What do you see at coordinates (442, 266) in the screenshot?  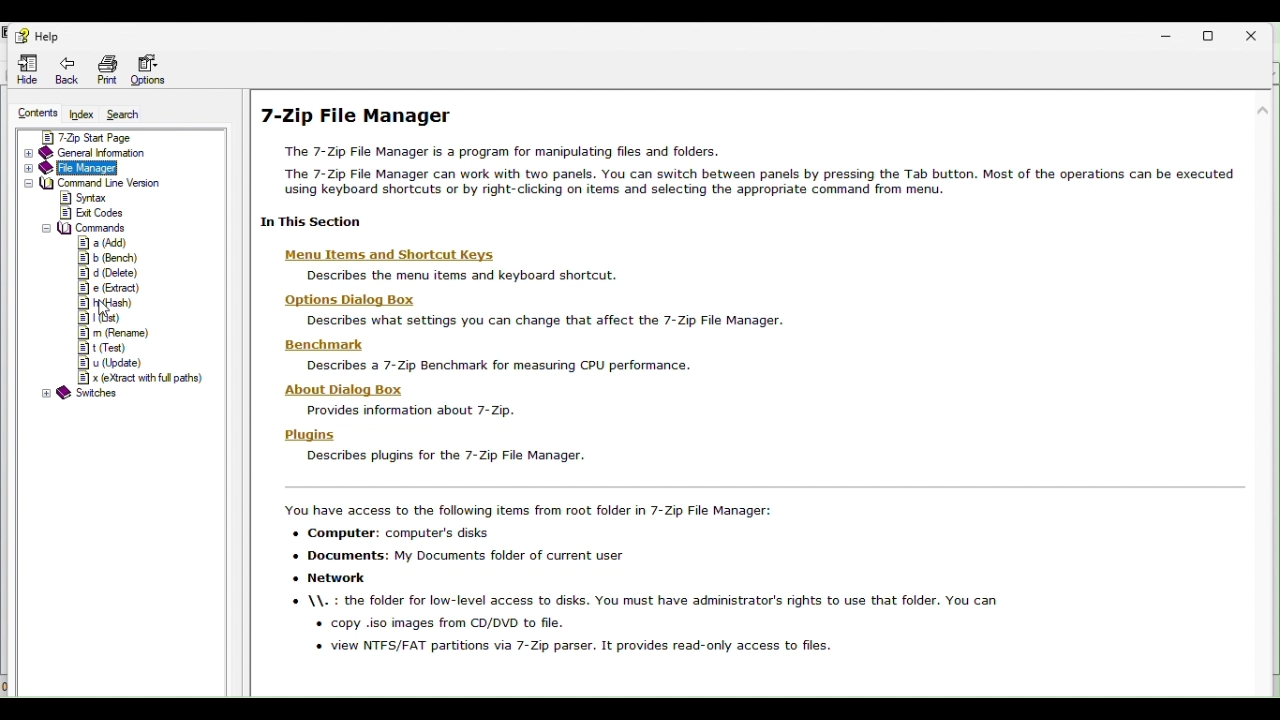 I see `menu items and shortcut keys` at bounding box center [442, 266].